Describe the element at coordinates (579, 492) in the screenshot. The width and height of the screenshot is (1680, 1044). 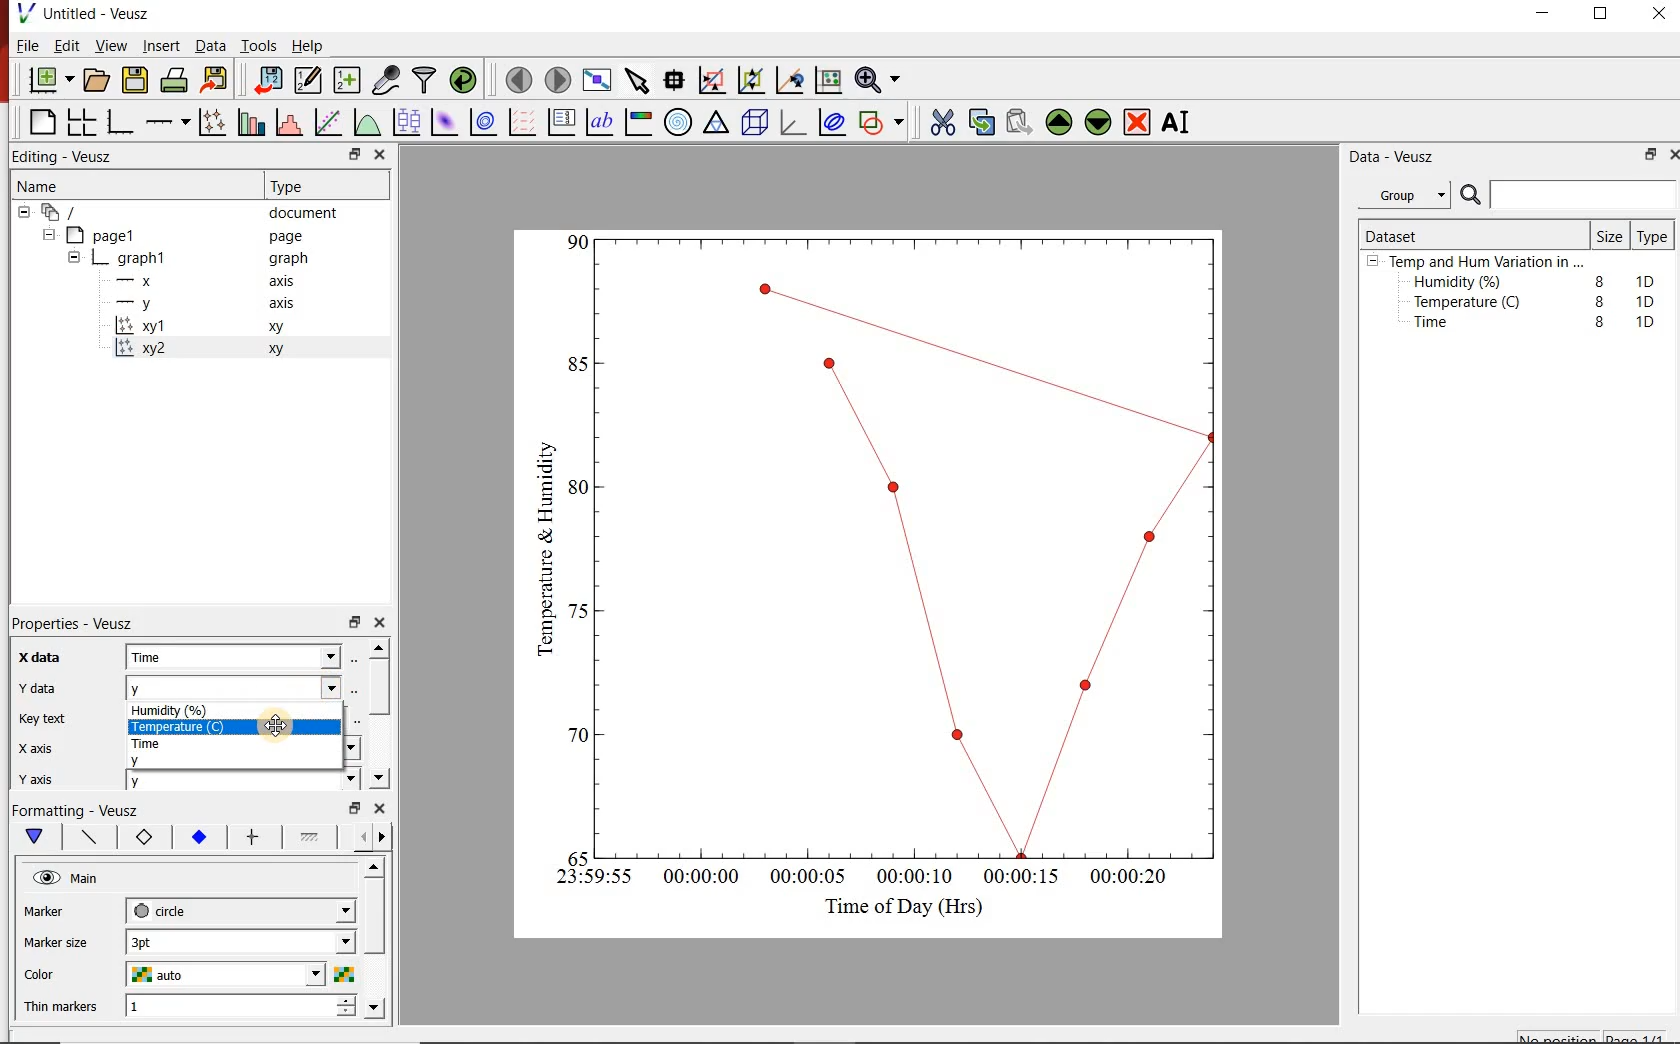
I see `0.6` at that location.